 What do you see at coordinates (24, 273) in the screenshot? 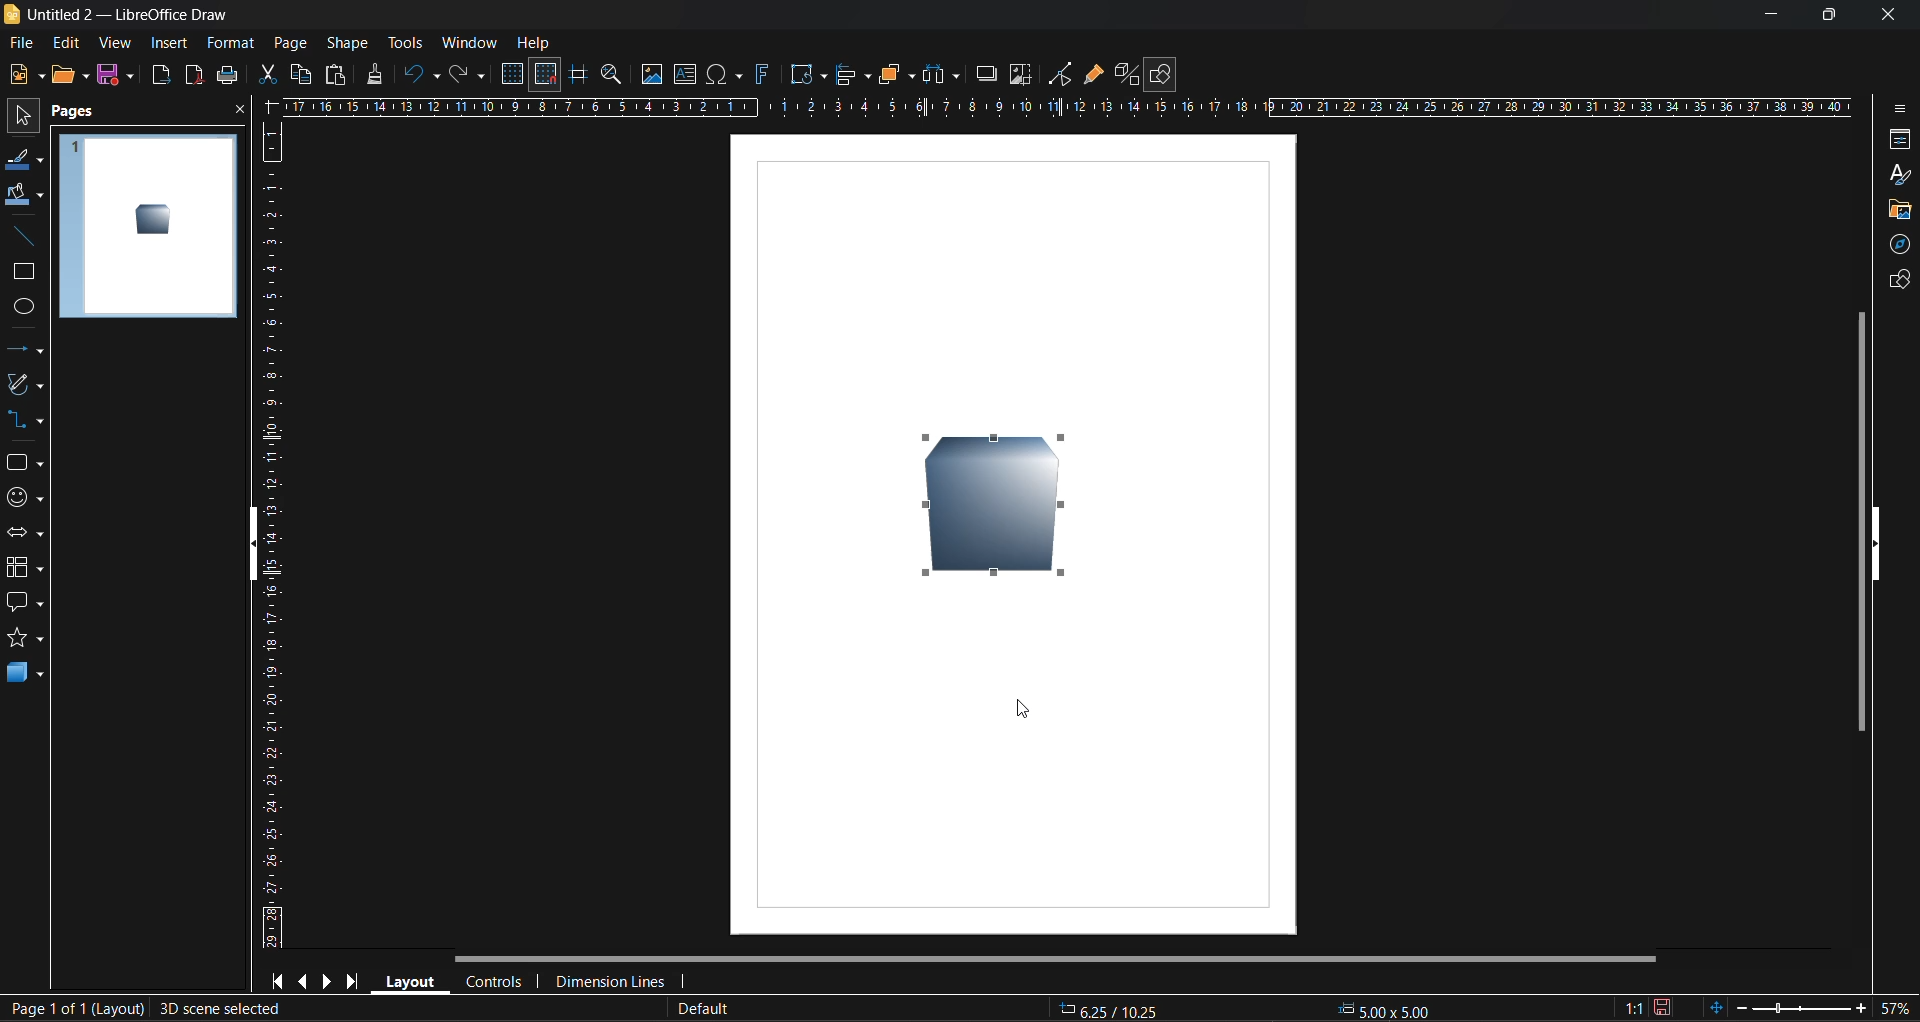
I see `rectangle` at bounding box center [24, 273].